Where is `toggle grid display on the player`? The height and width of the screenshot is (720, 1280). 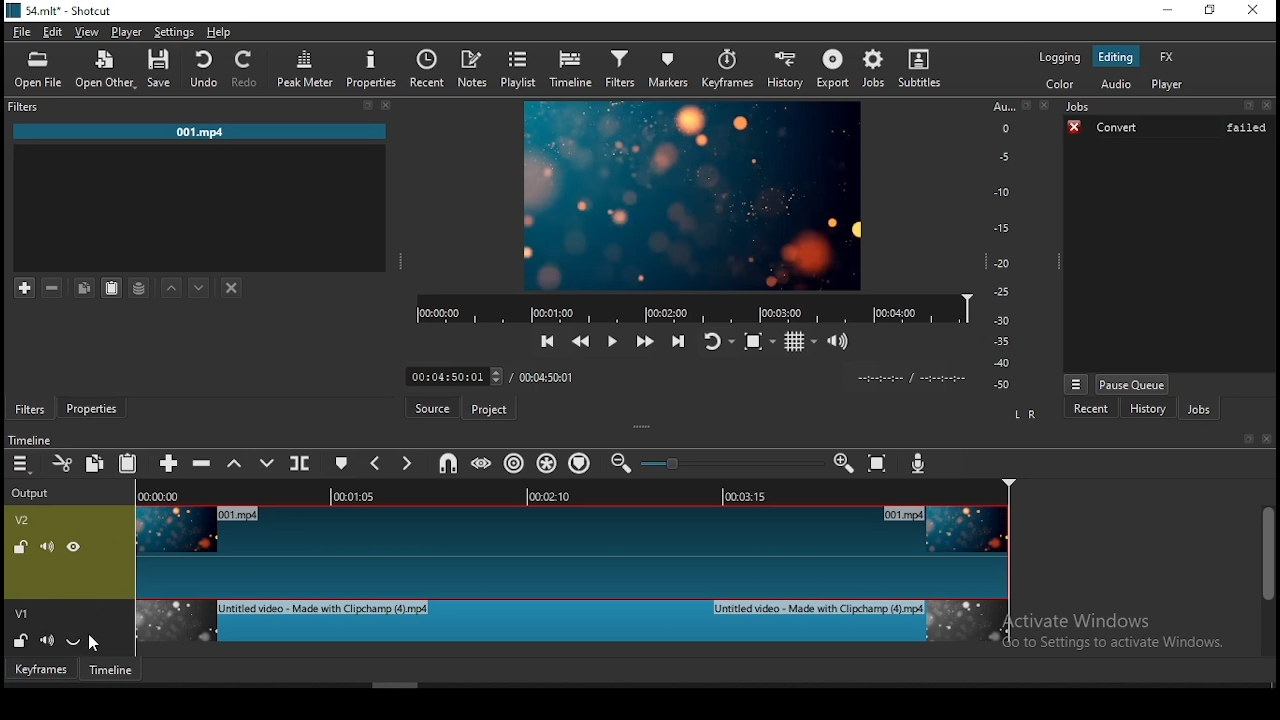 toggle grid display on the player is located at coordinates (799, 342).